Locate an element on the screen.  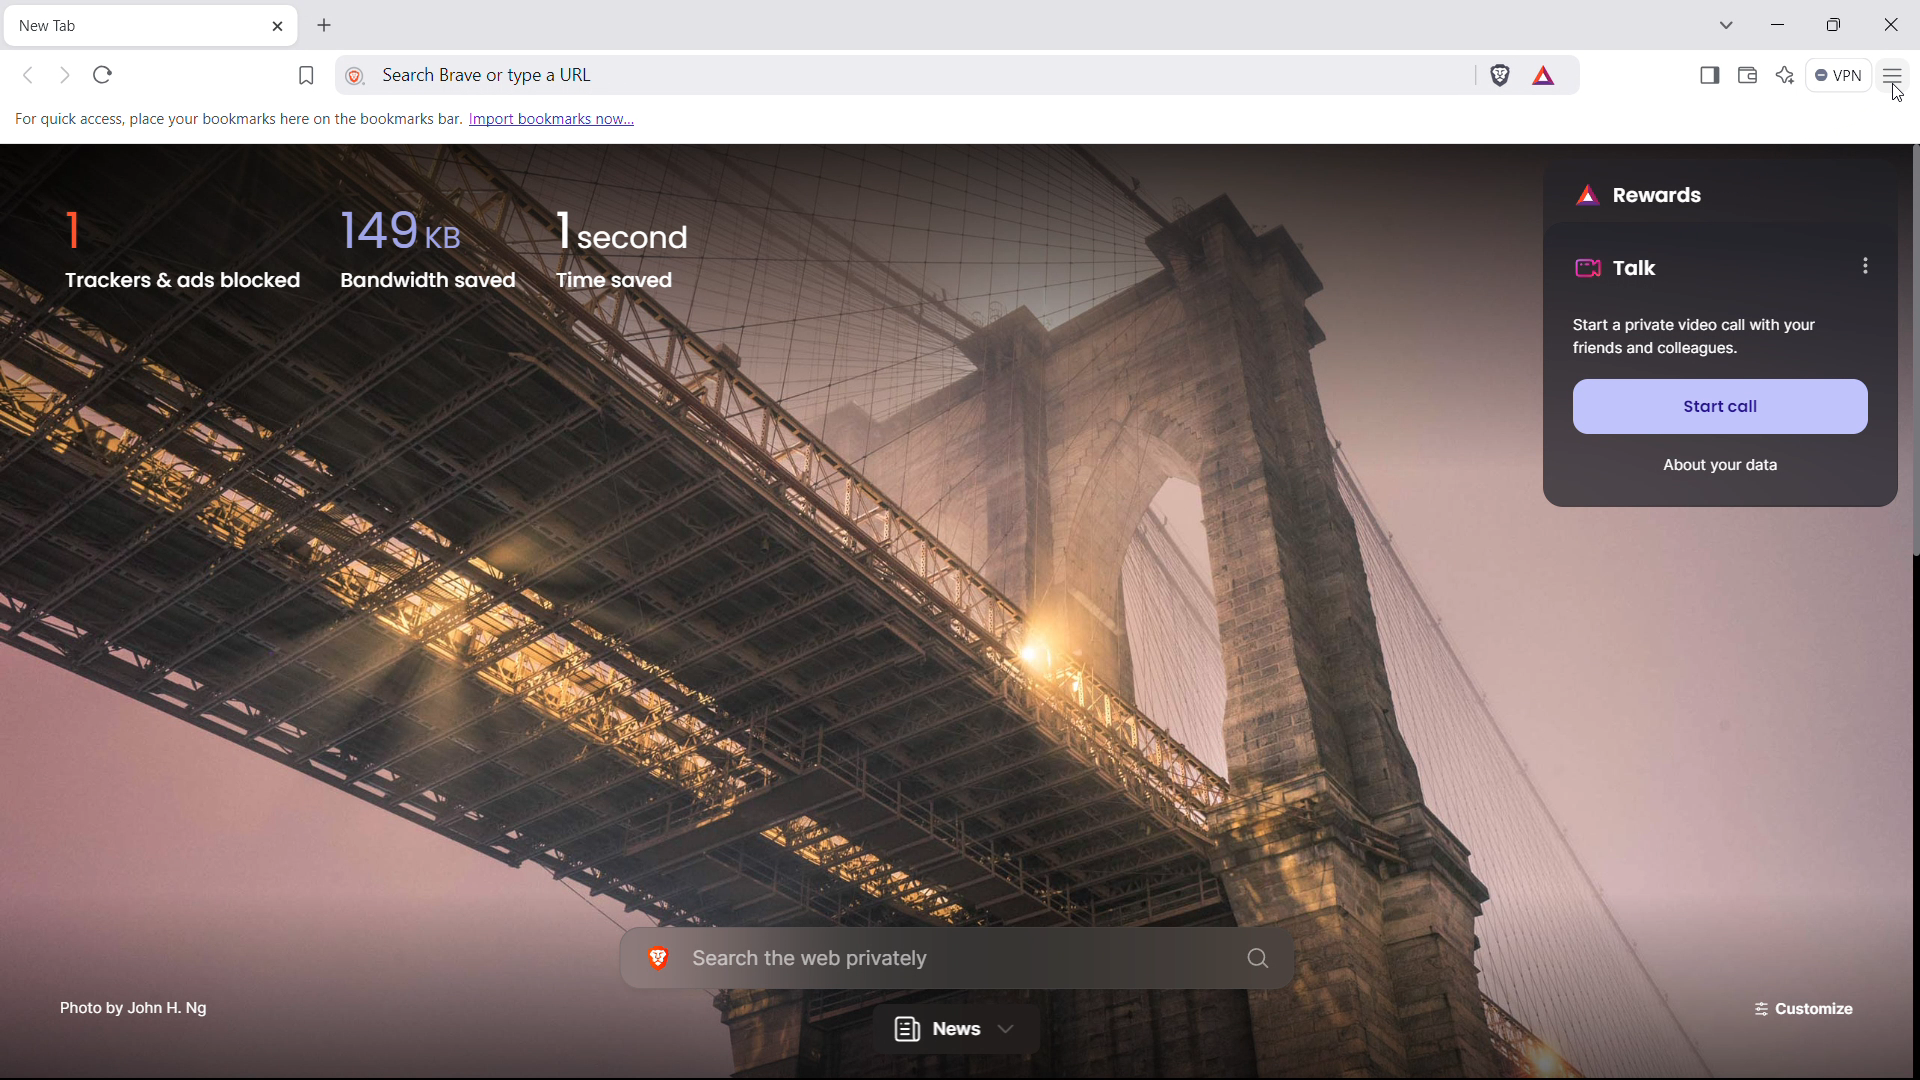
view site information is located at coordinates (353, 75).